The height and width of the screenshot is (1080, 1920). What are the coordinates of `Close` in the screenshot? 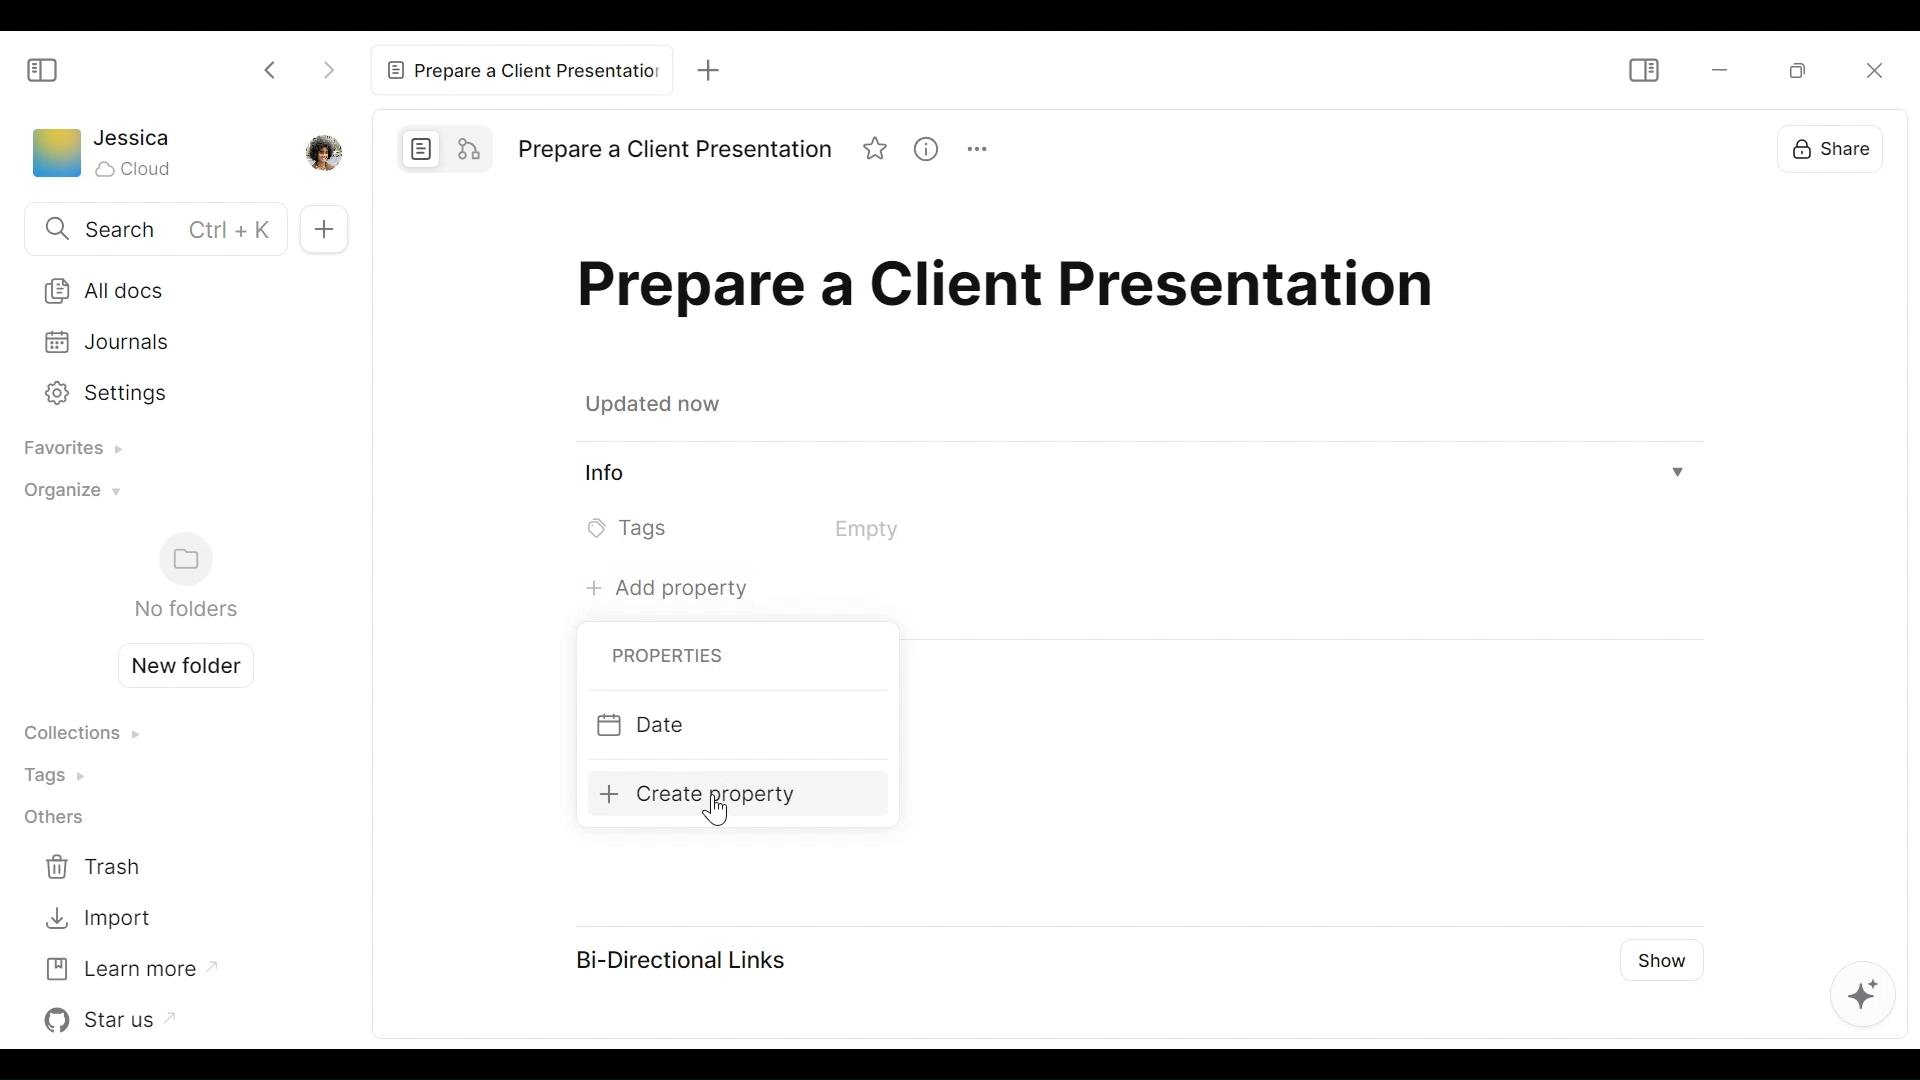 It's located at (1864, 80).